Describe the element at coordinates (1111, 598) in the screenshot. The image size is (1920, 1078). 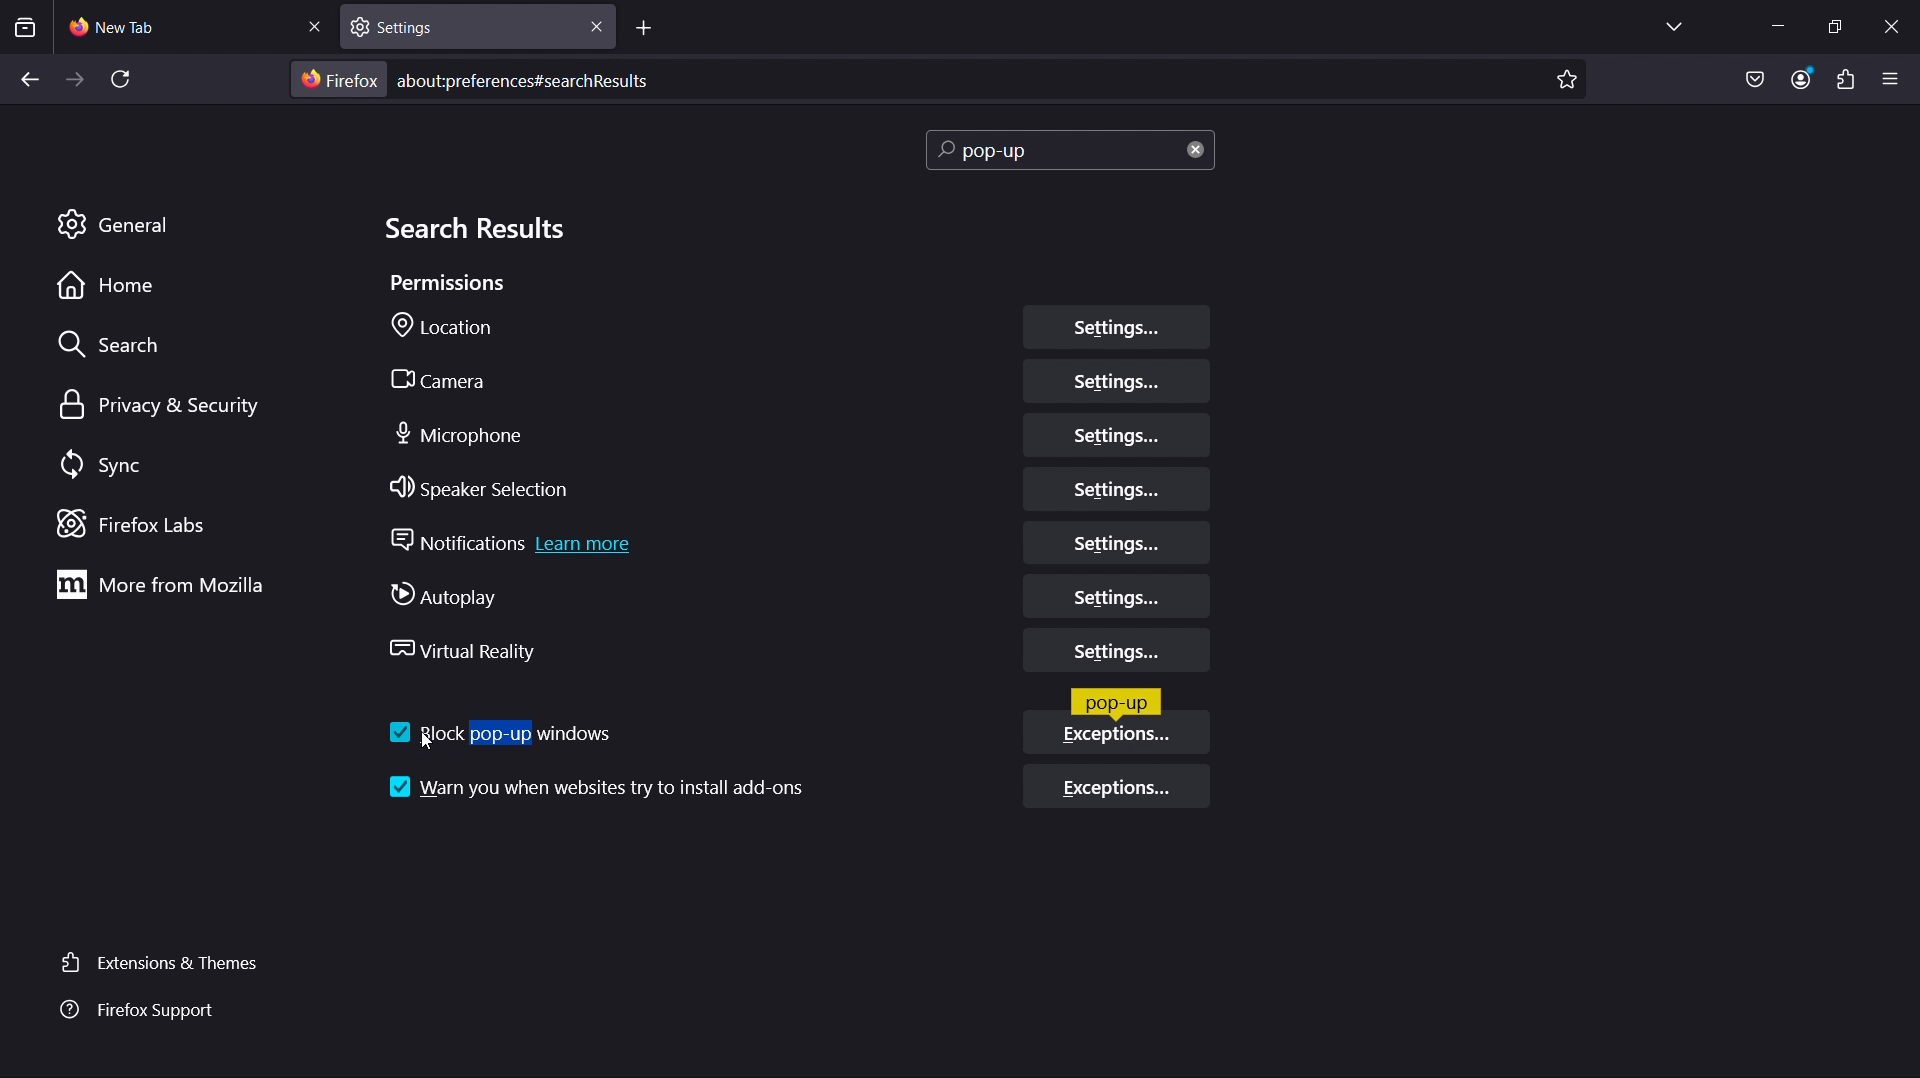
I see `Autoplay Settings` at that location.